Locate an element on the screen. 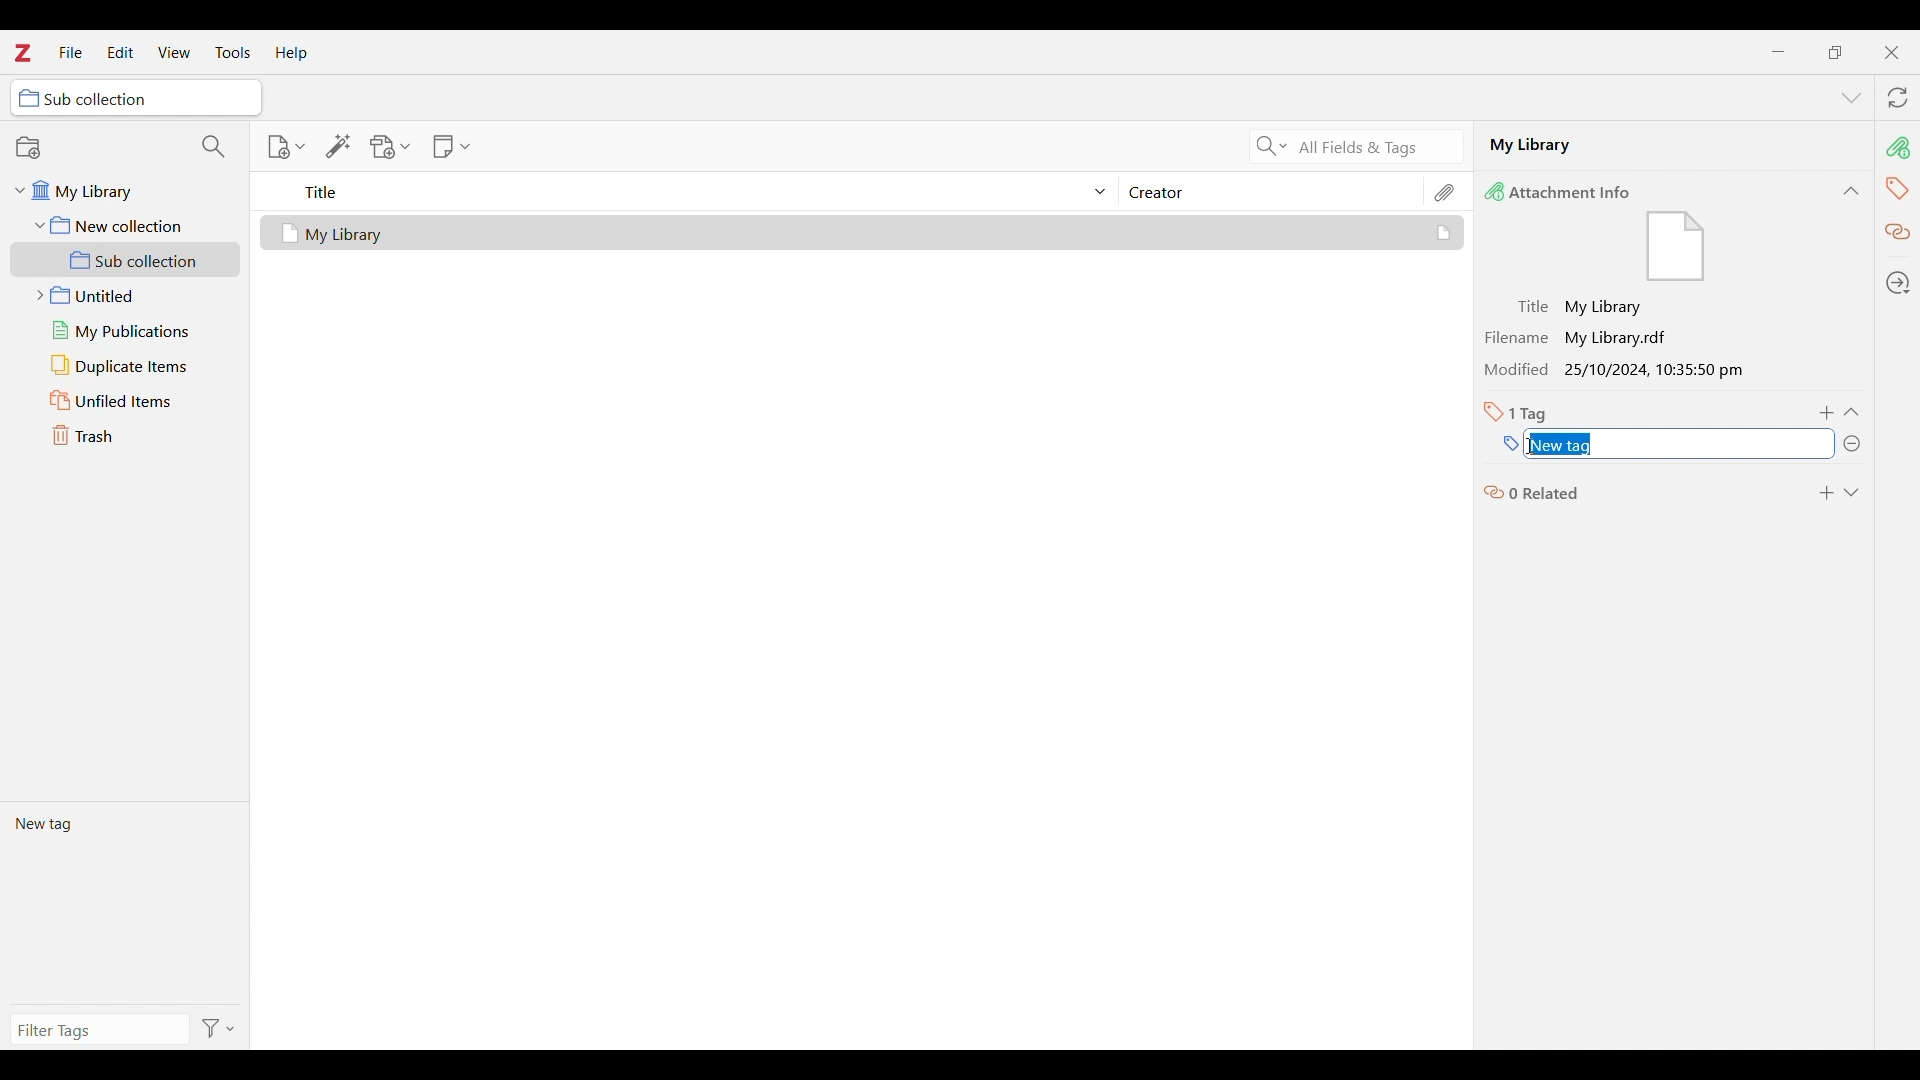  All fields and tags search criteria selected is located at coordinates (1375, 148).